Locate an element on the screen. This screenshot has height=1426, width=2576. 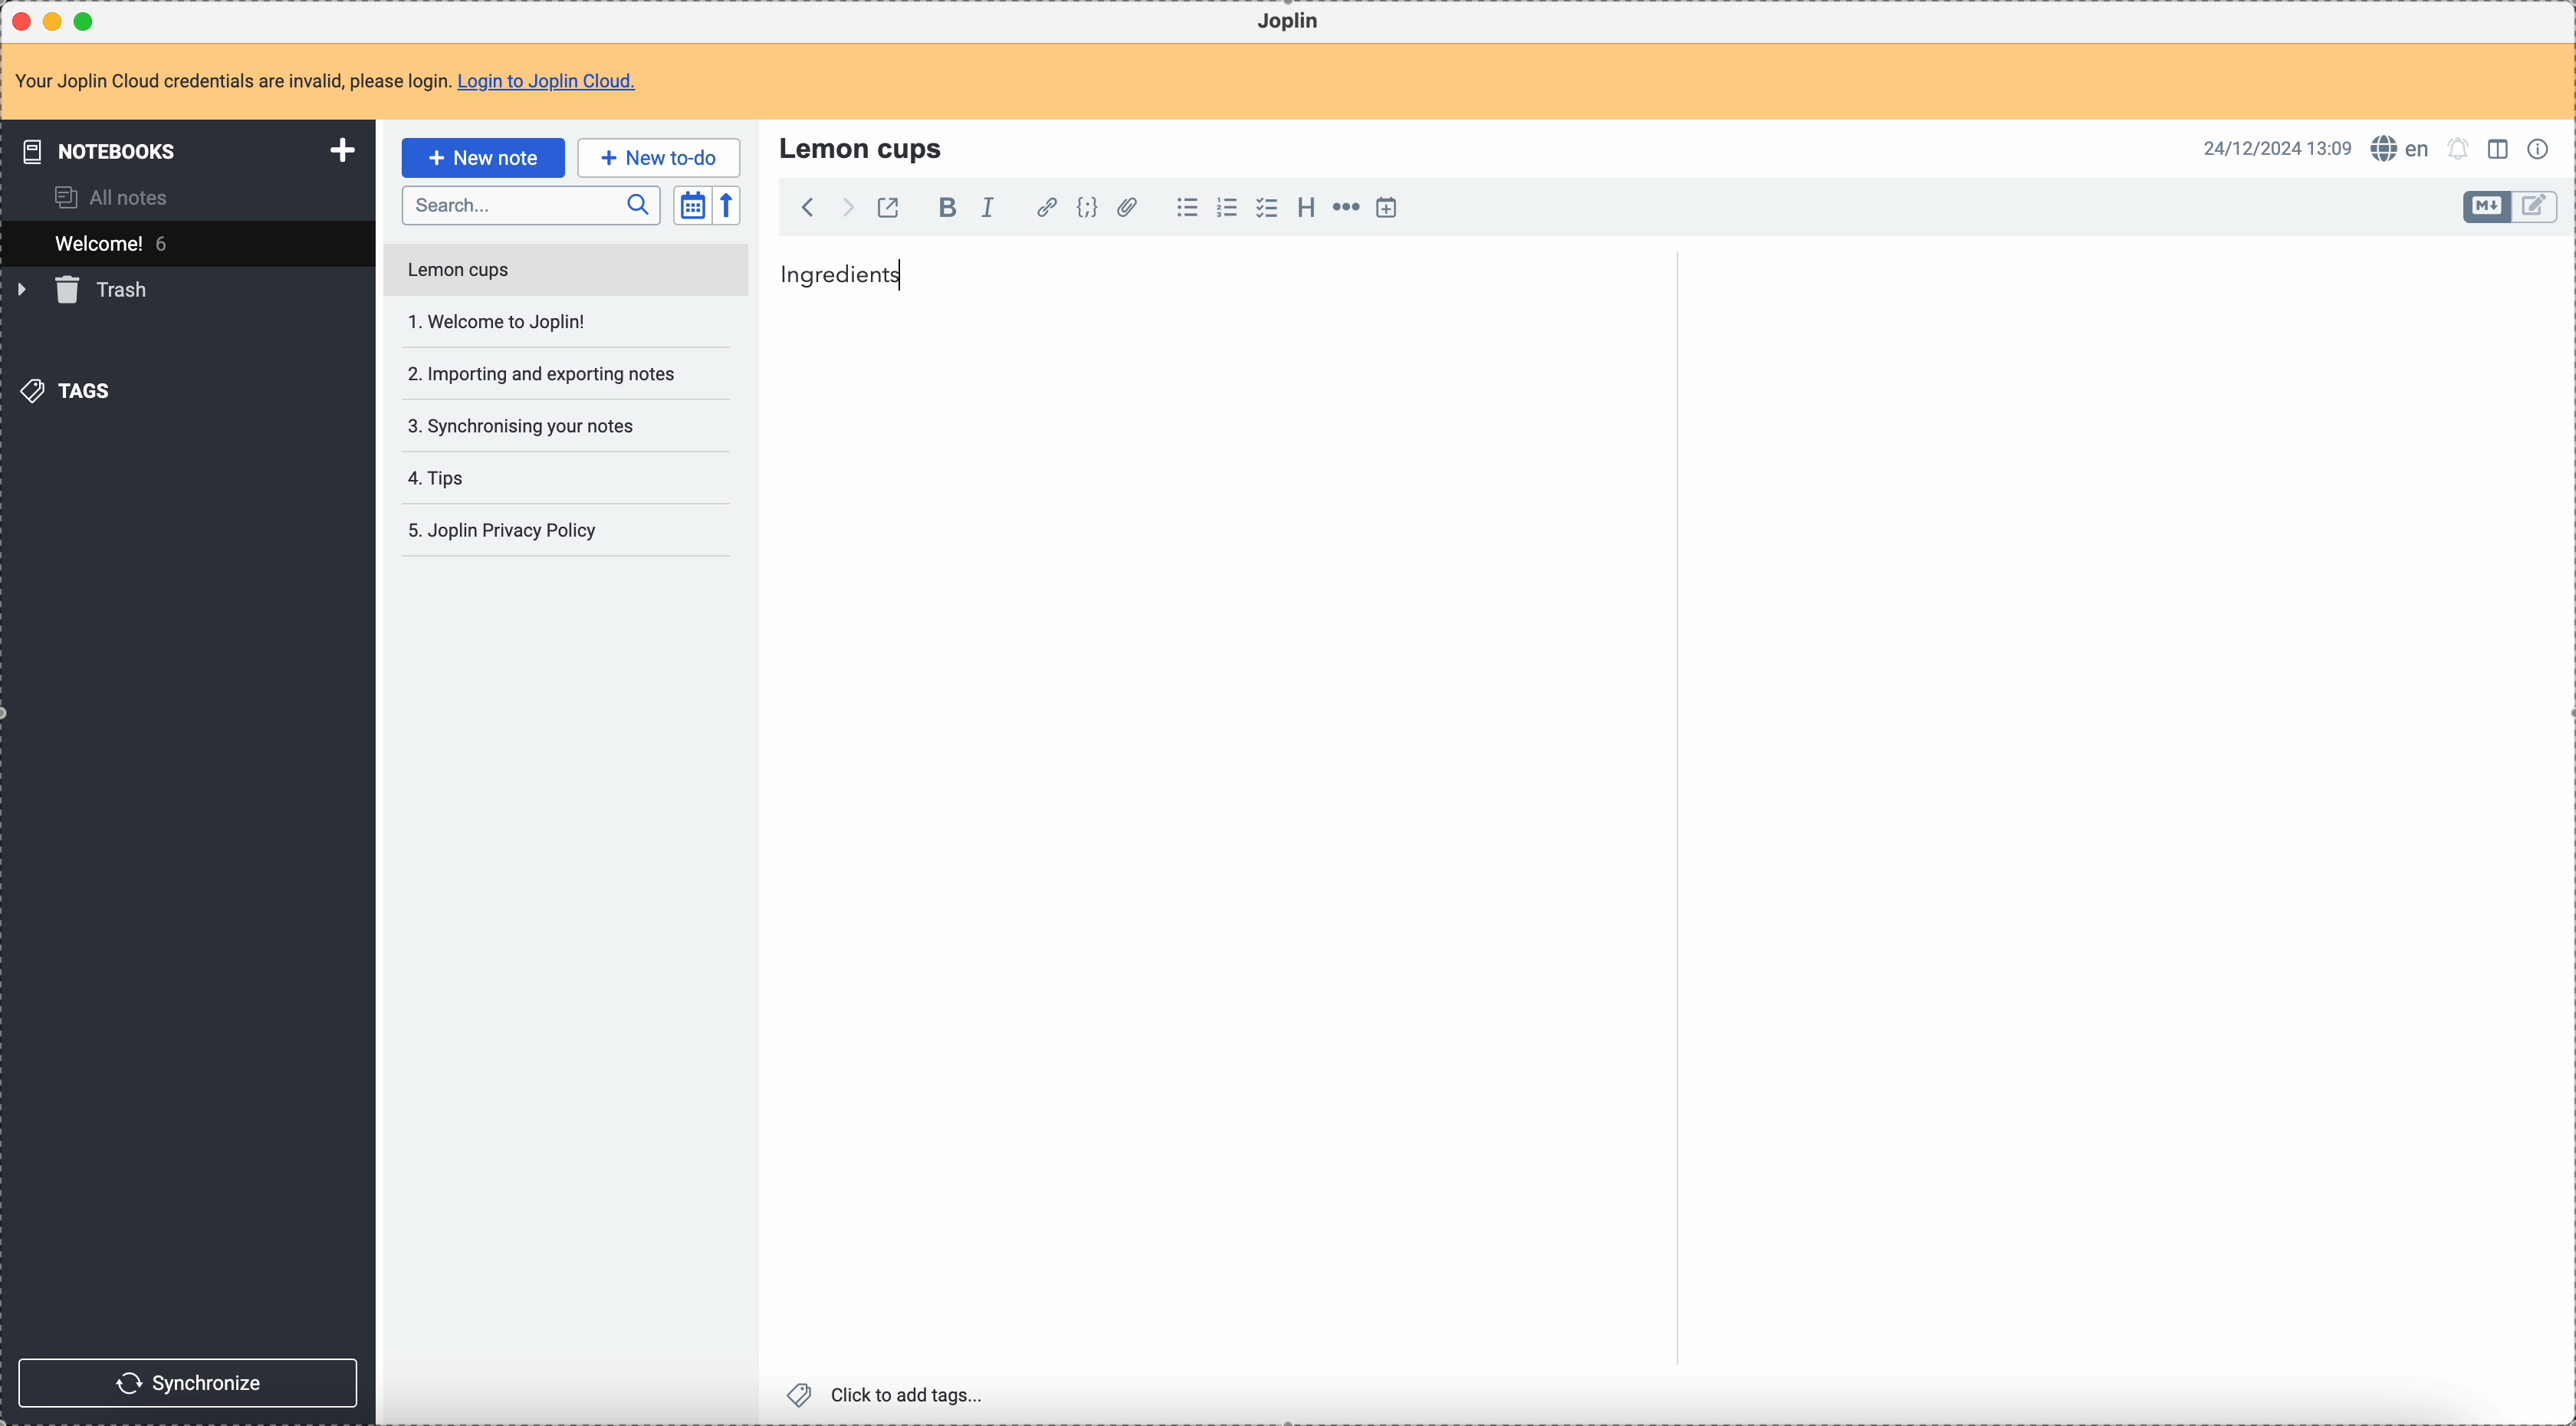
set notifications is located at coordinates (2459, 148).